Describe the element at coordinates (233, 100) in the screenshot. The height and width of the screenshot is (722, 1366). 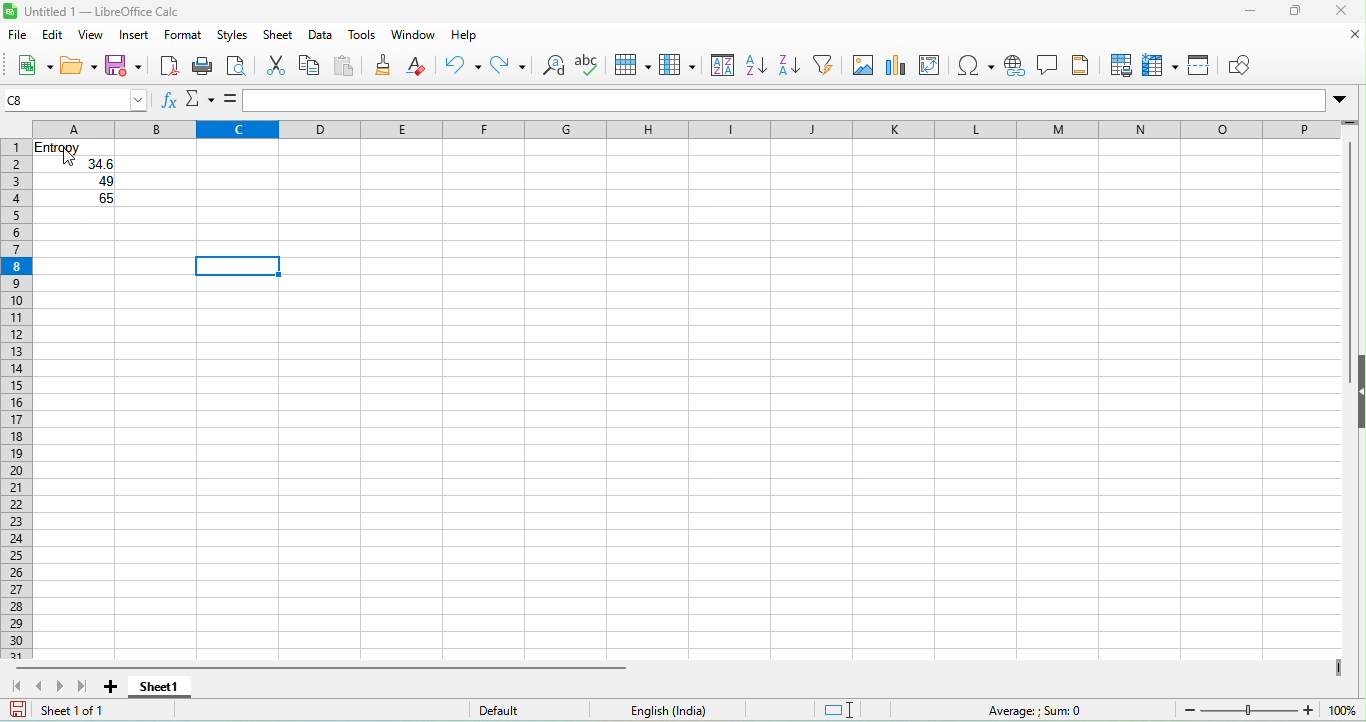
I see `formula` at that location.